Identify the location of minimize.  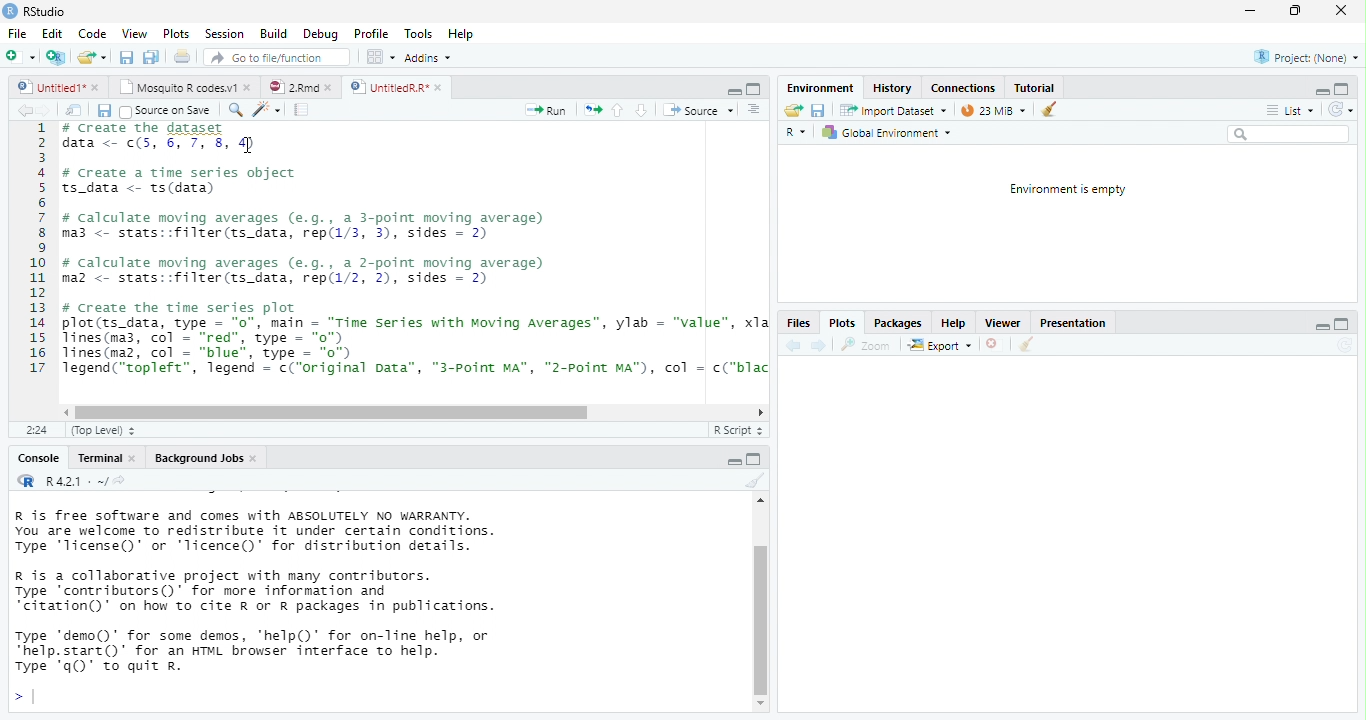
(754, 458).